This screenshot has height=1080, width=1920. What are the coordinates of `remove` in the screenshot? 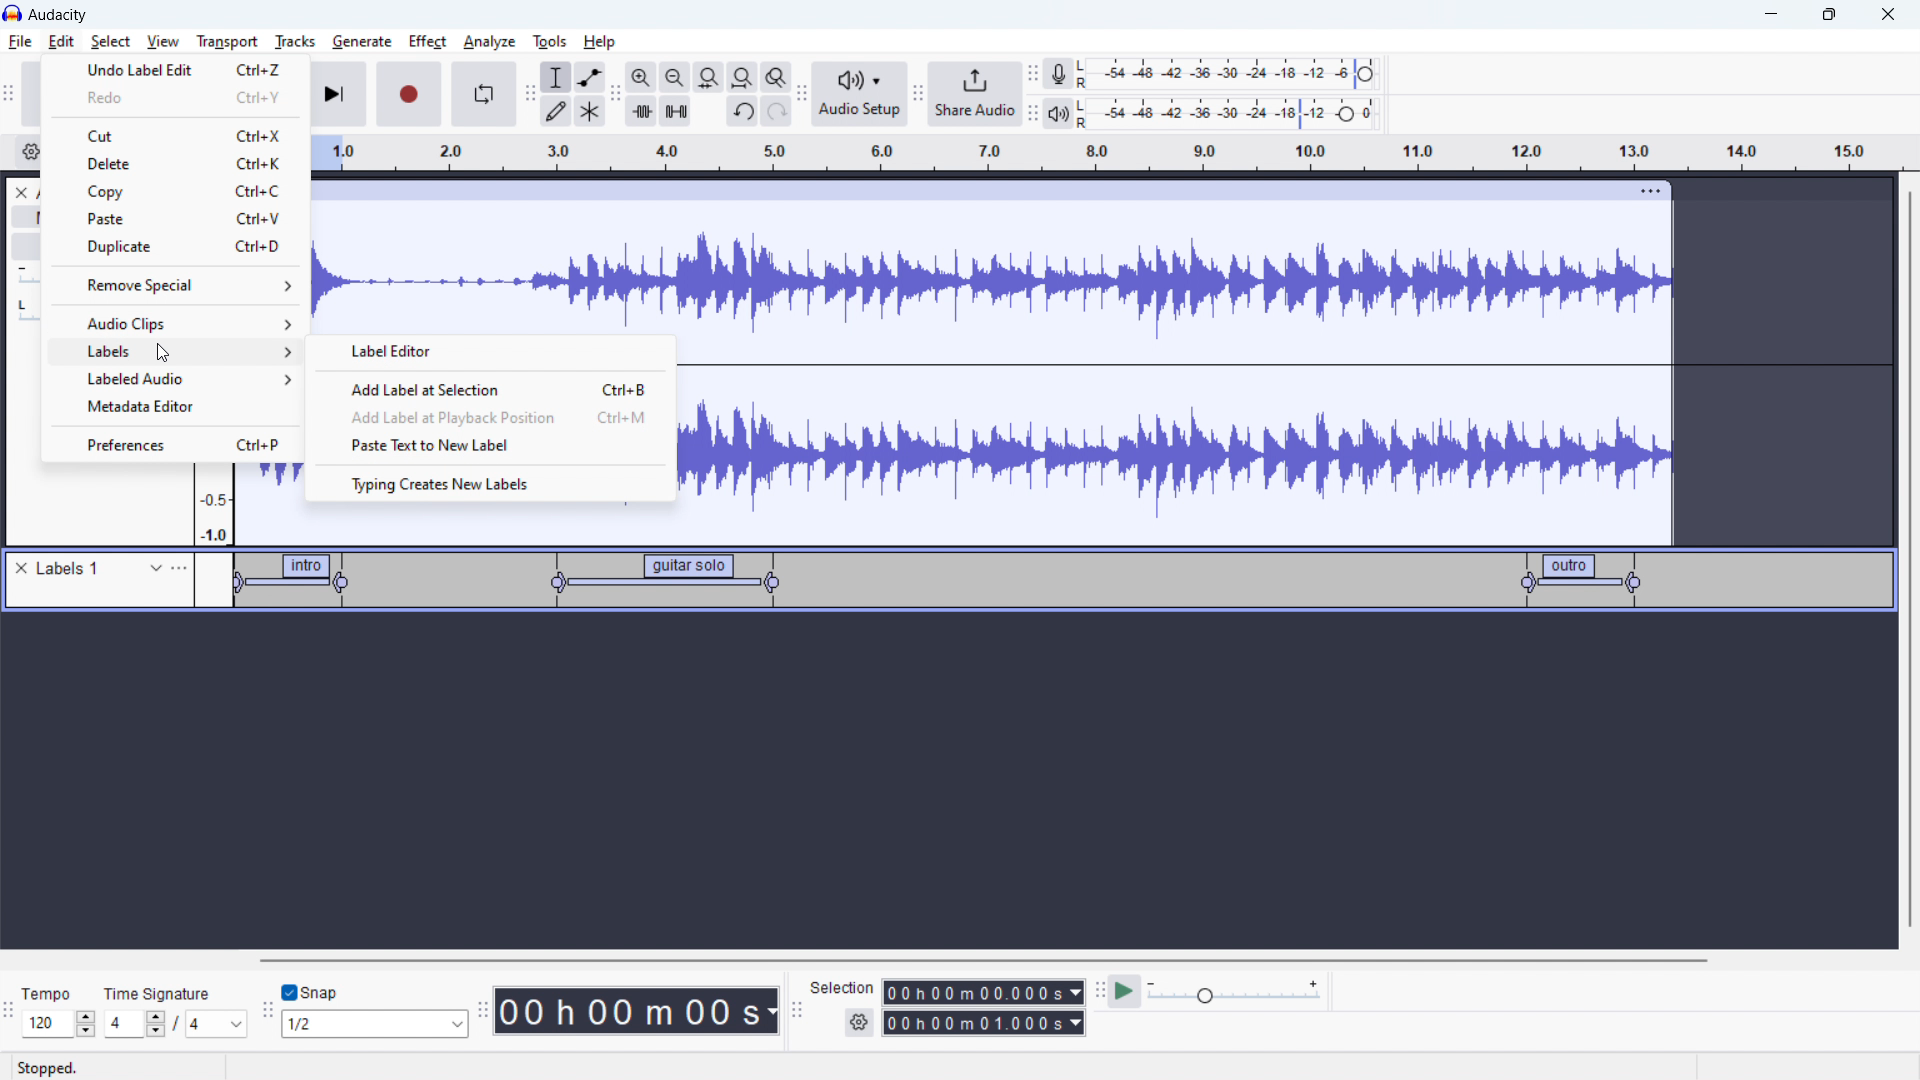 It's located at (25, 569).